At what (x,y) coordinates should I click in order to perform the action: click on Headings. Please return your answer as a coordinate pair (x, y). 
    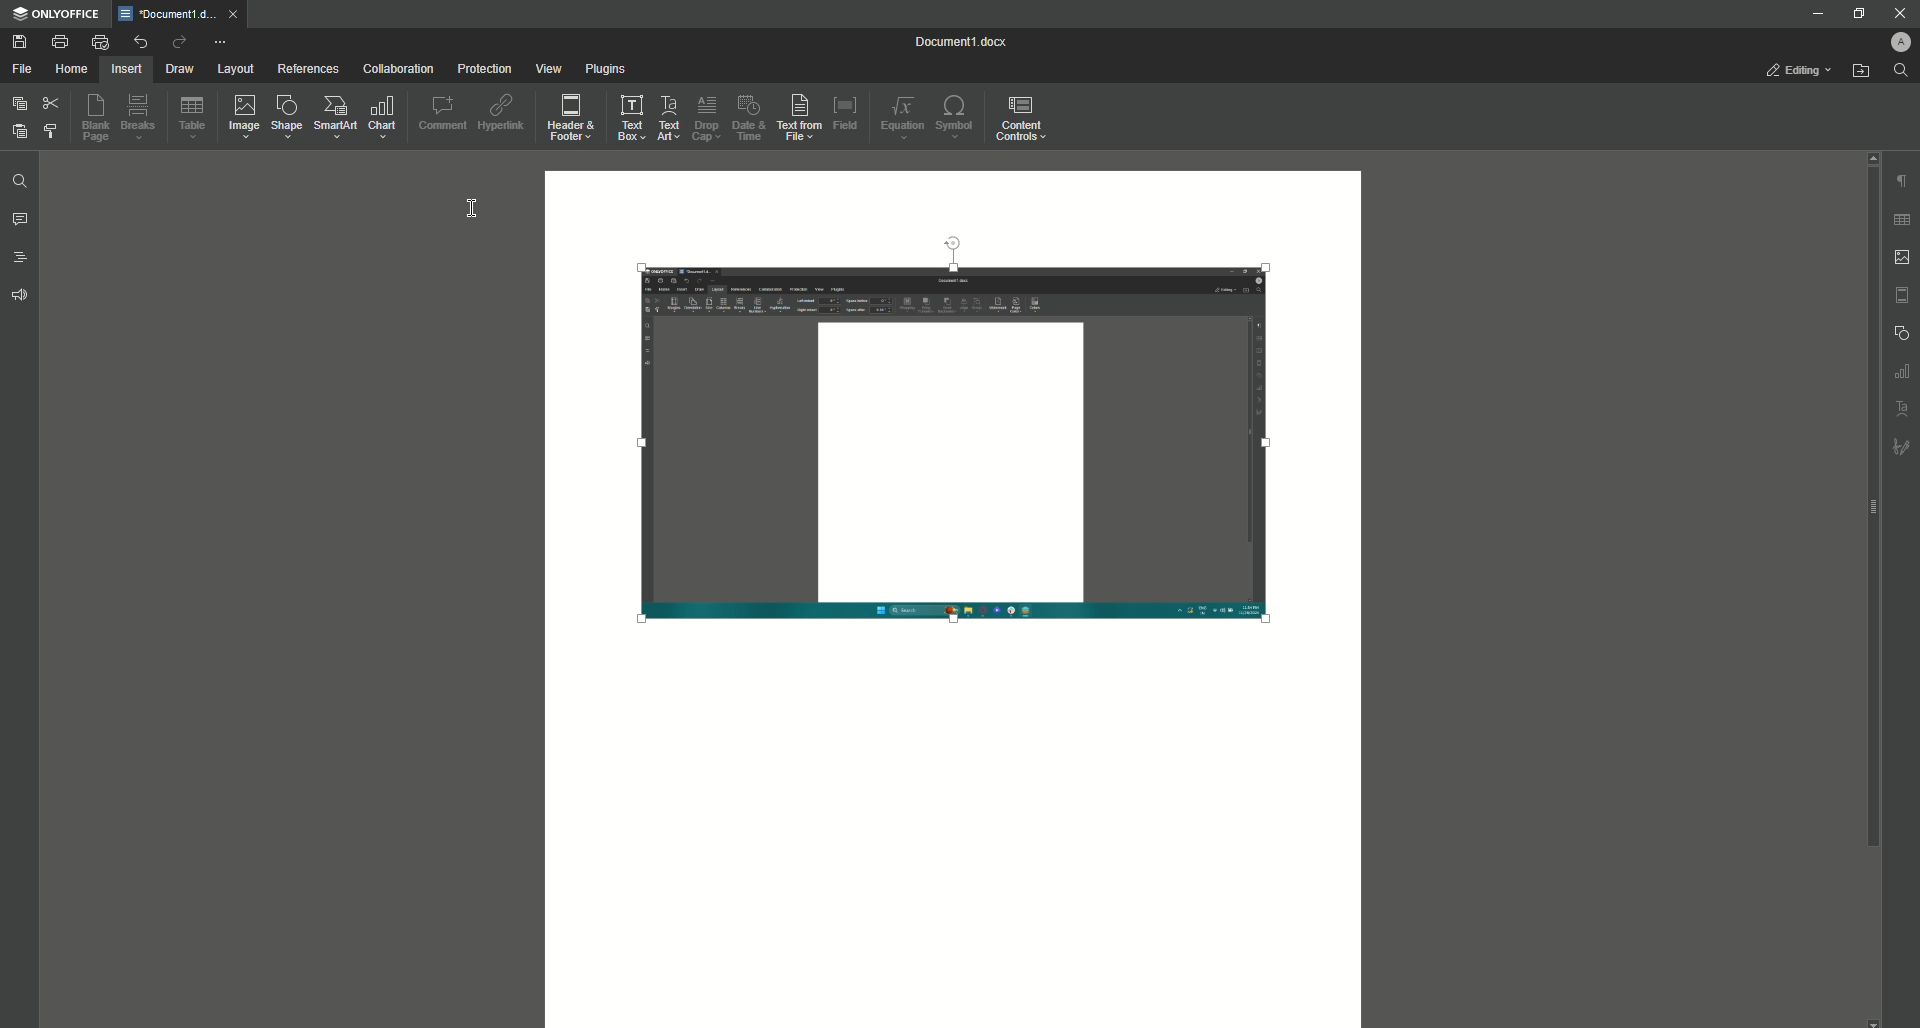
    Looking at the image, I should click on (25, 259).